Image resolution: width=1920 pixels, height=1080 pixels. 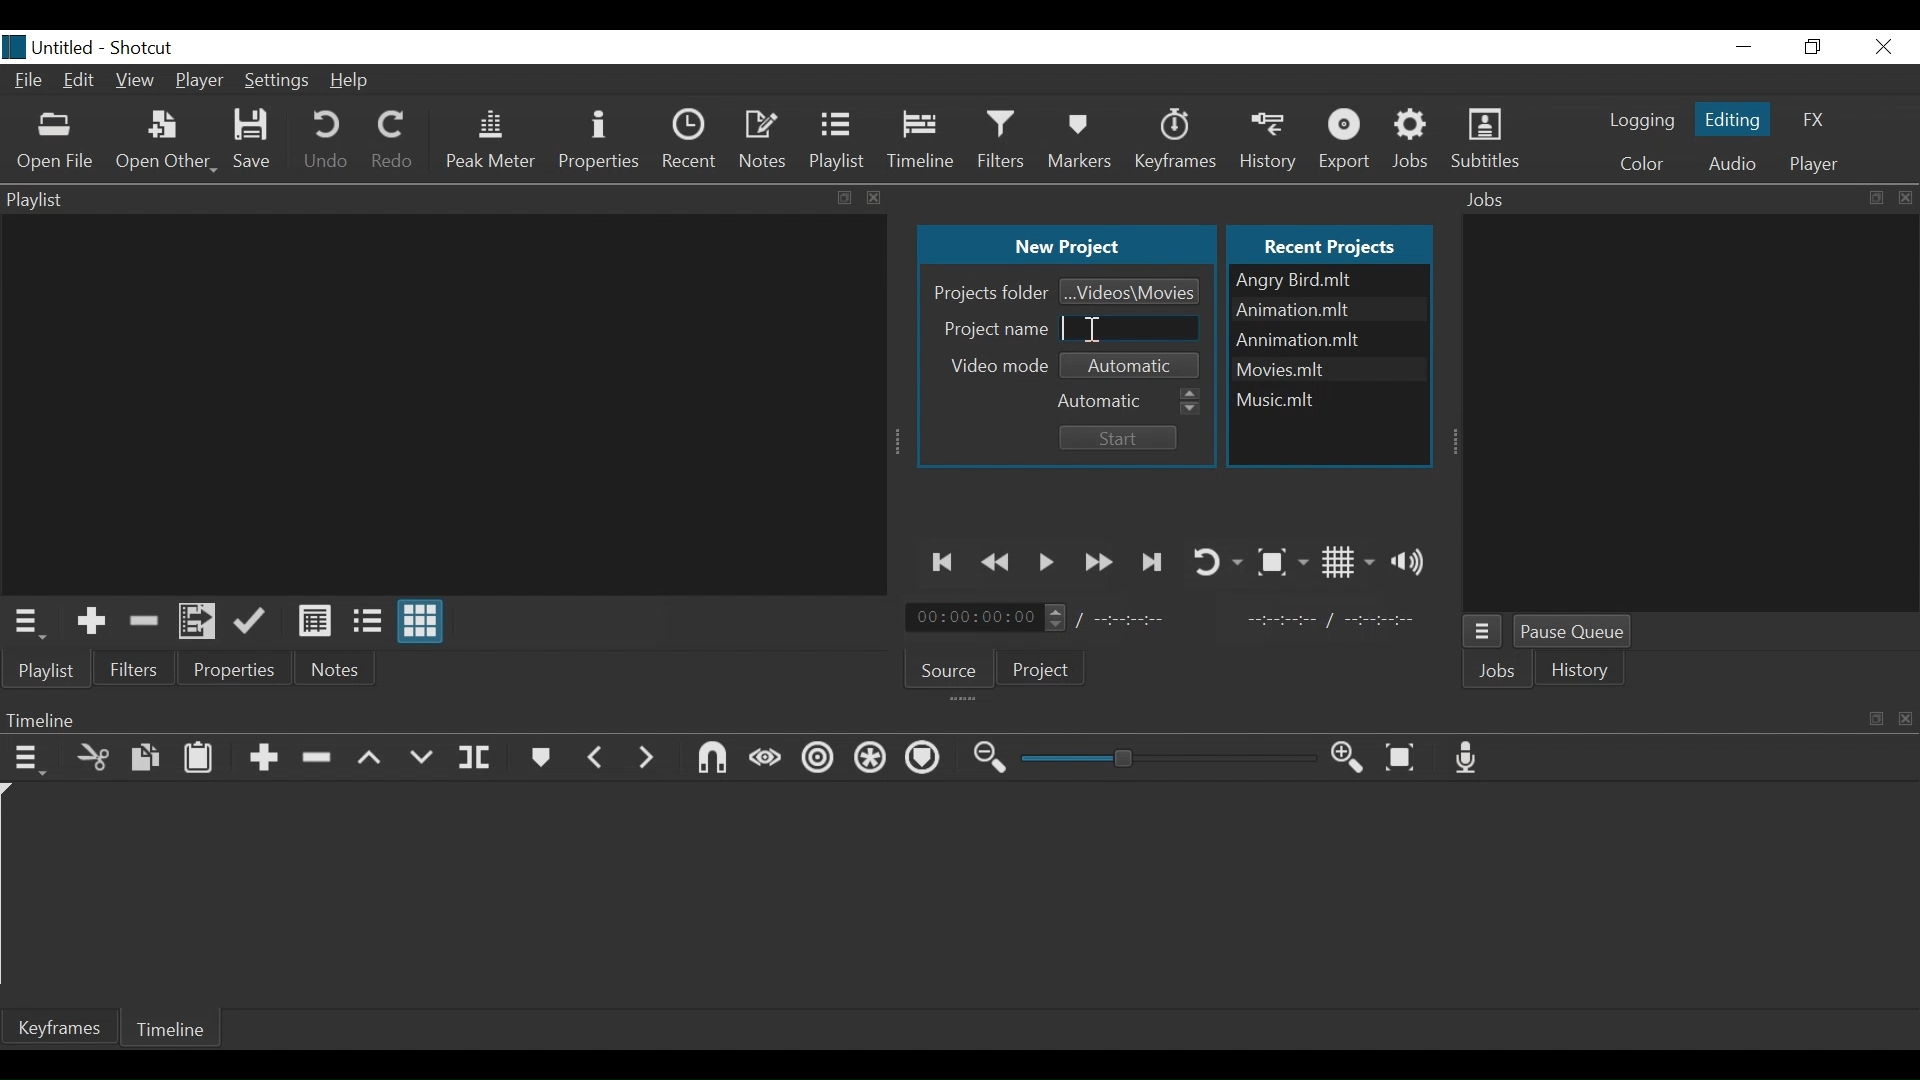 What do you see at coordinates (1047, 563) in the screenshot?
I see `Toggle play or pause (space)` at bounding box center [1047, 563].